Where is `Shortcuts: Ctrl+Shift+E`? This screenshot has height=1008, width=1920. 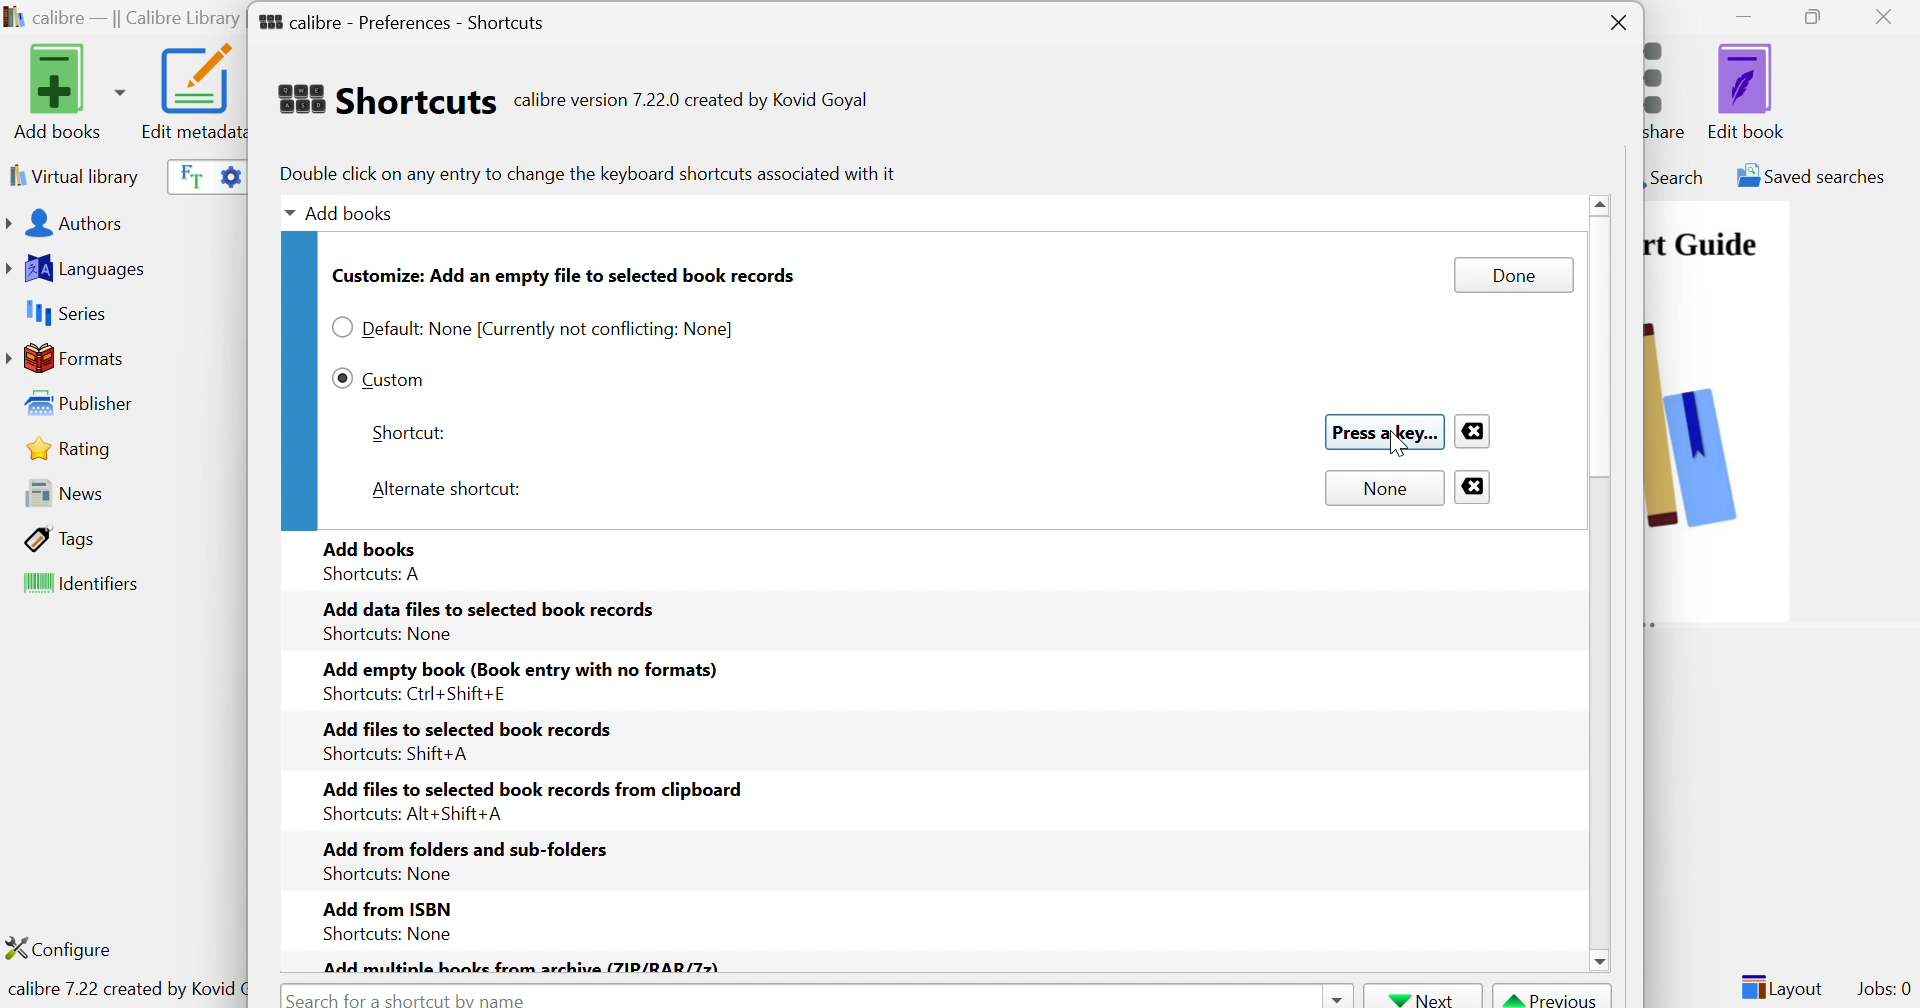
Shortcuts: Ctrl+Shift+E is located at coordinates (409, 694).